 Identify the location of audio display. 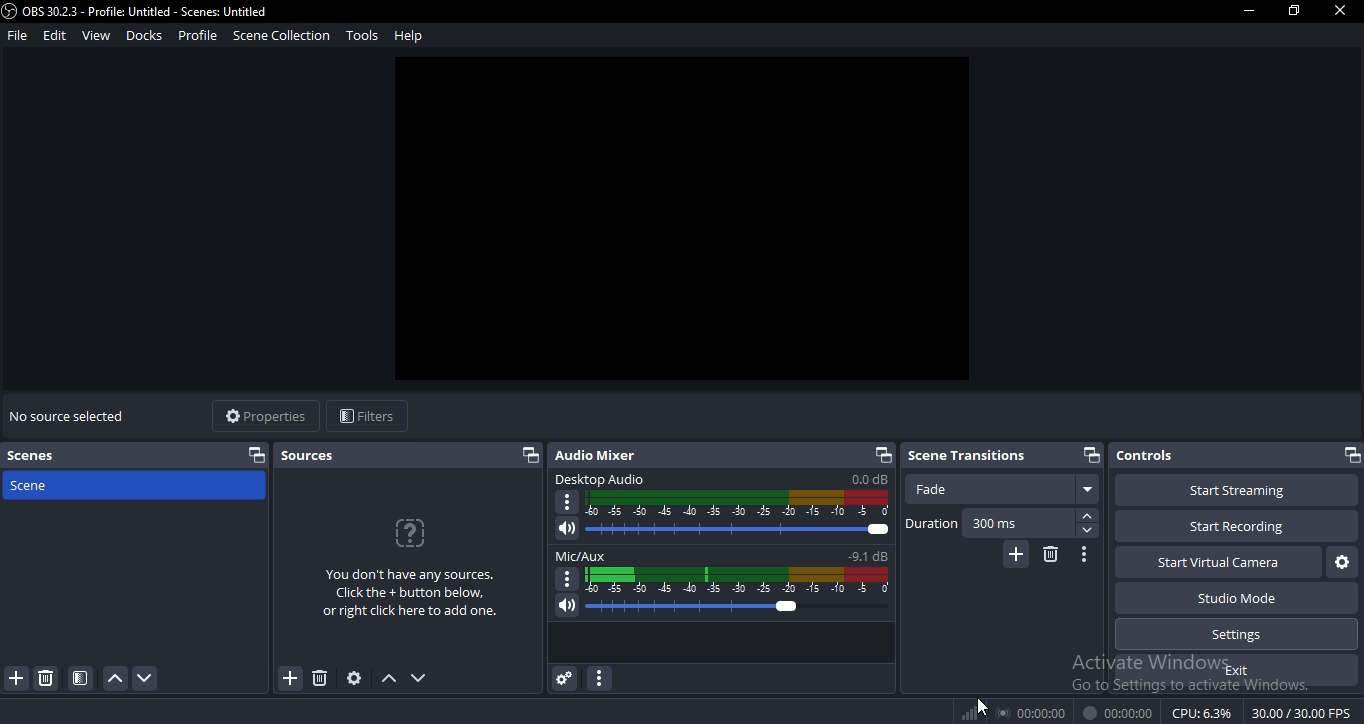
(737, 504).